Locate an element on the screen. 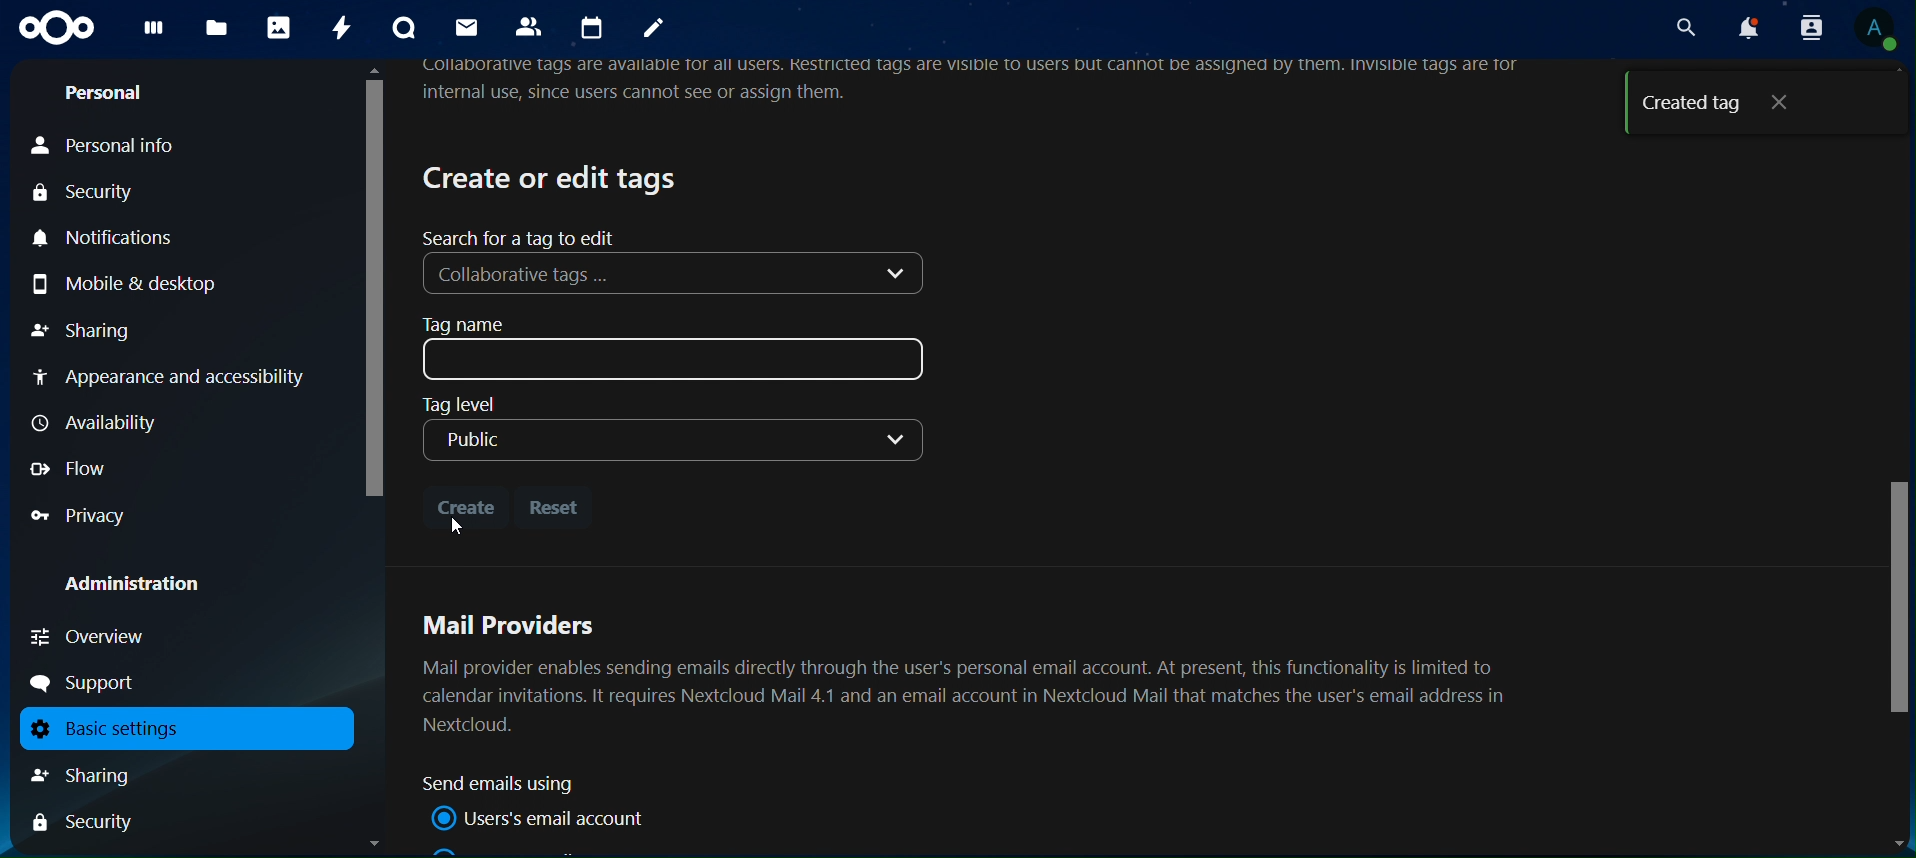 The height and width of the screenshot is (858, 1916). privacy is located at coordinates (80, 516).